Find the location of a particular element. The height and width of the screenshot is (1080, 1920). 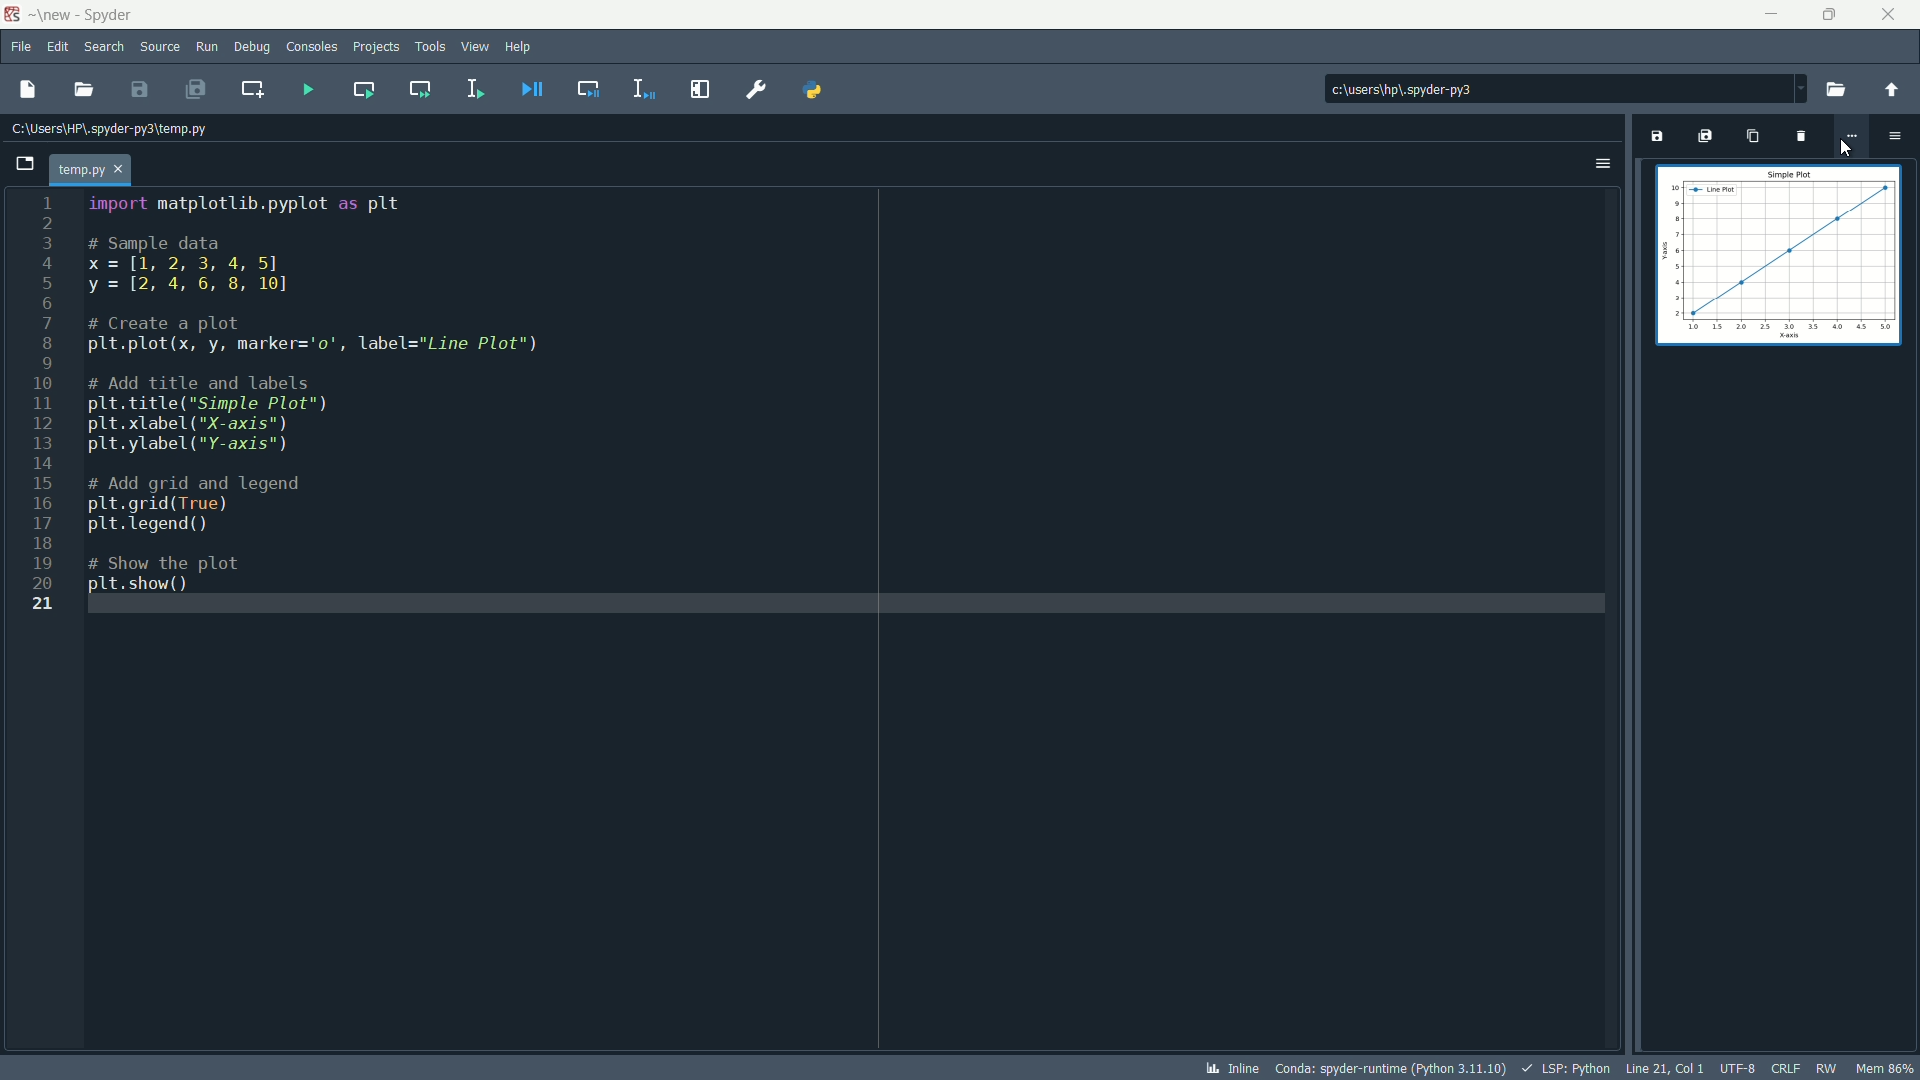

app name is located at coordinates (110, 13).